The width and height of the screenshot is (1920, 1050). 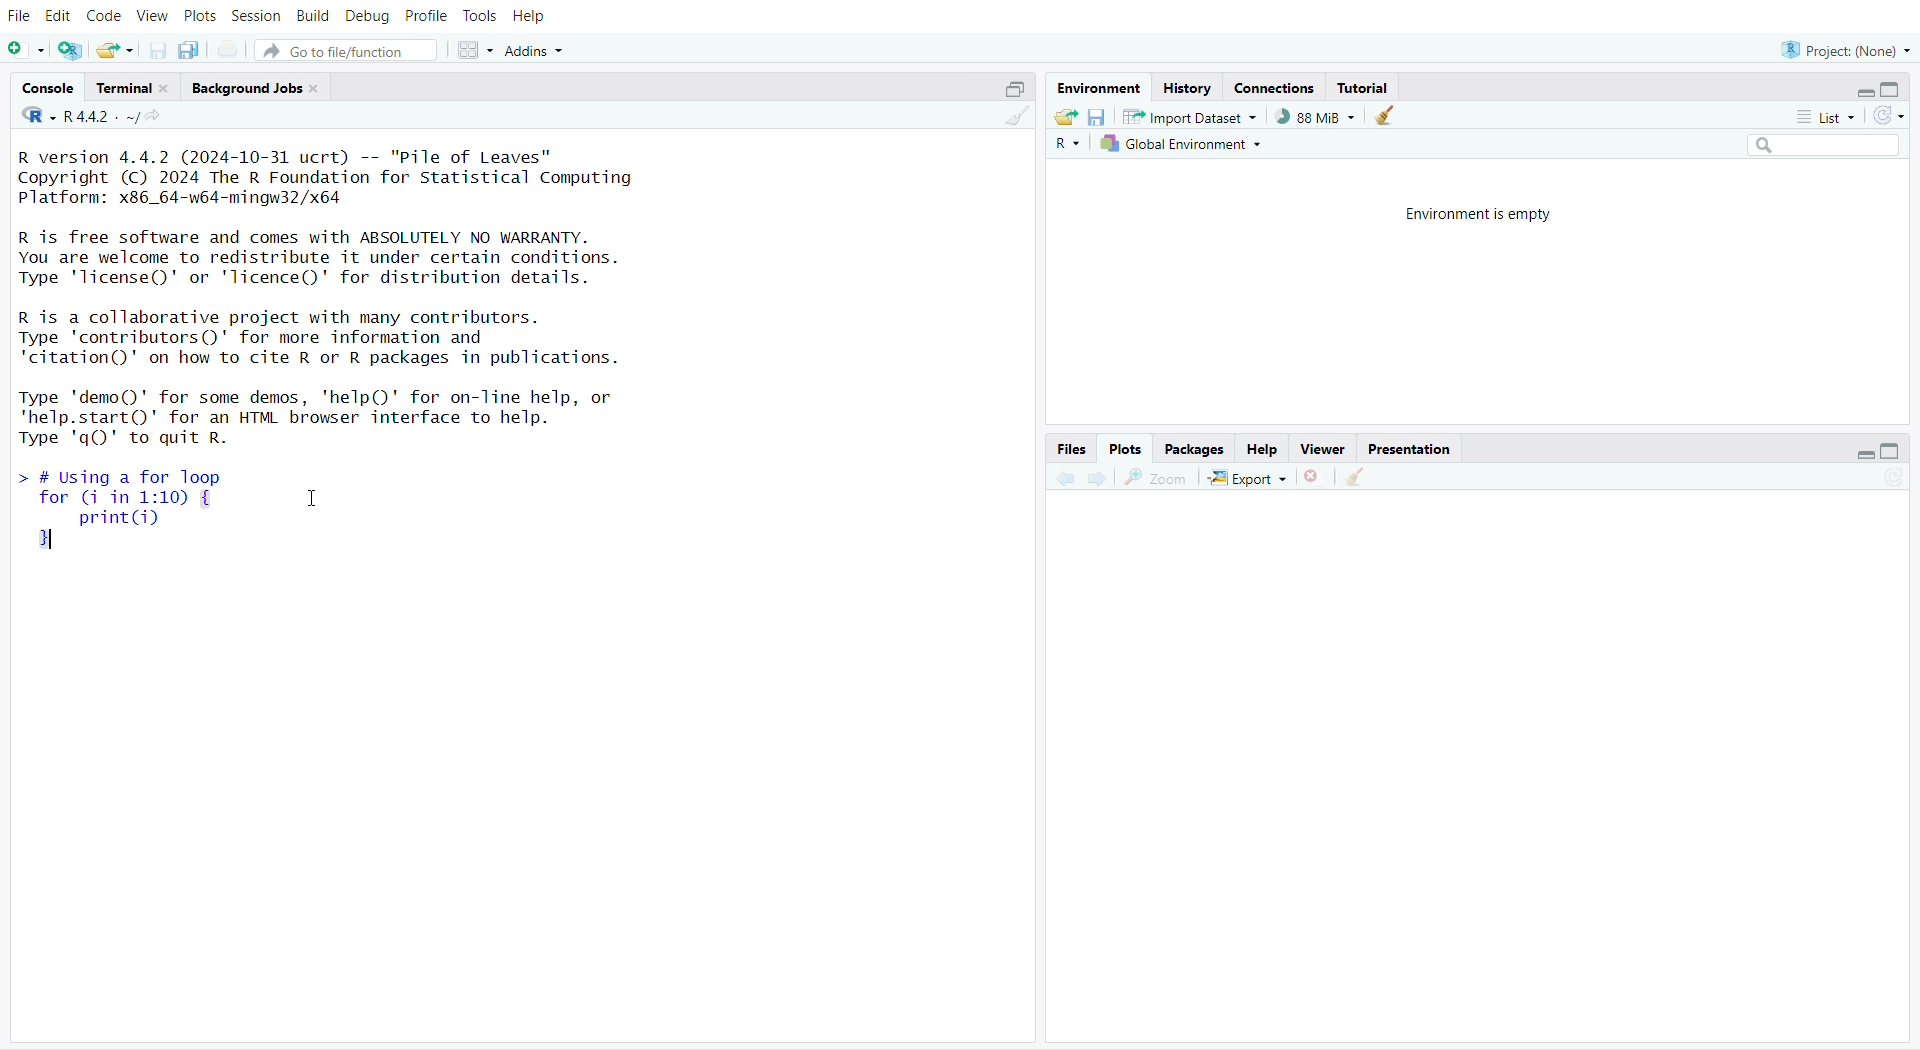 I want to click on profile, so click(x=425, y=15).